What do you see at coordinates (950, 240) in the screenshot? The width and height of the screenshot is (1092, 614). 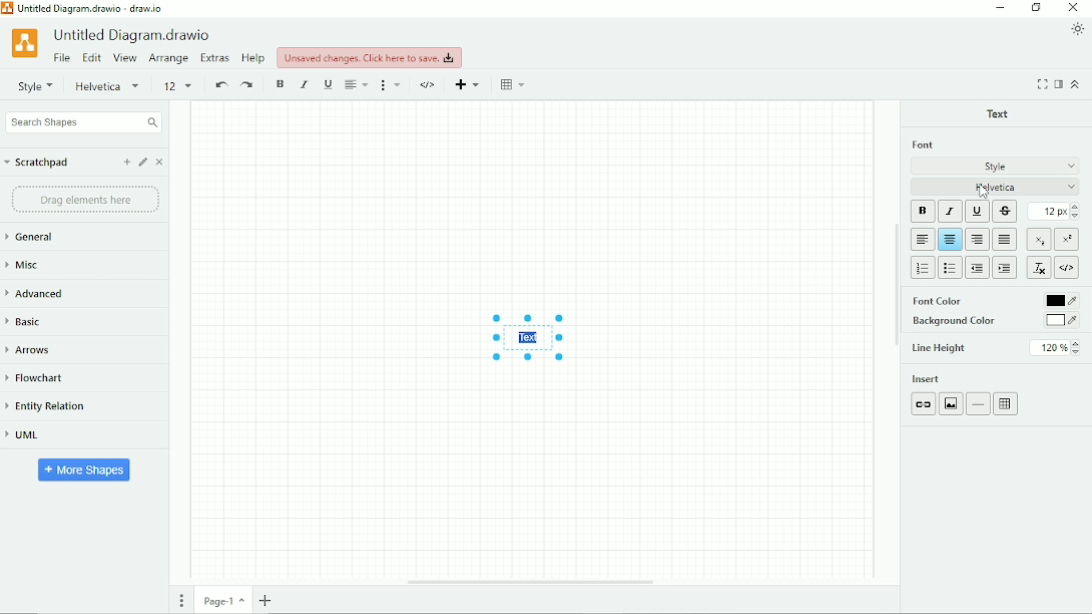 I see `Center` at bounding box center [950, 240].